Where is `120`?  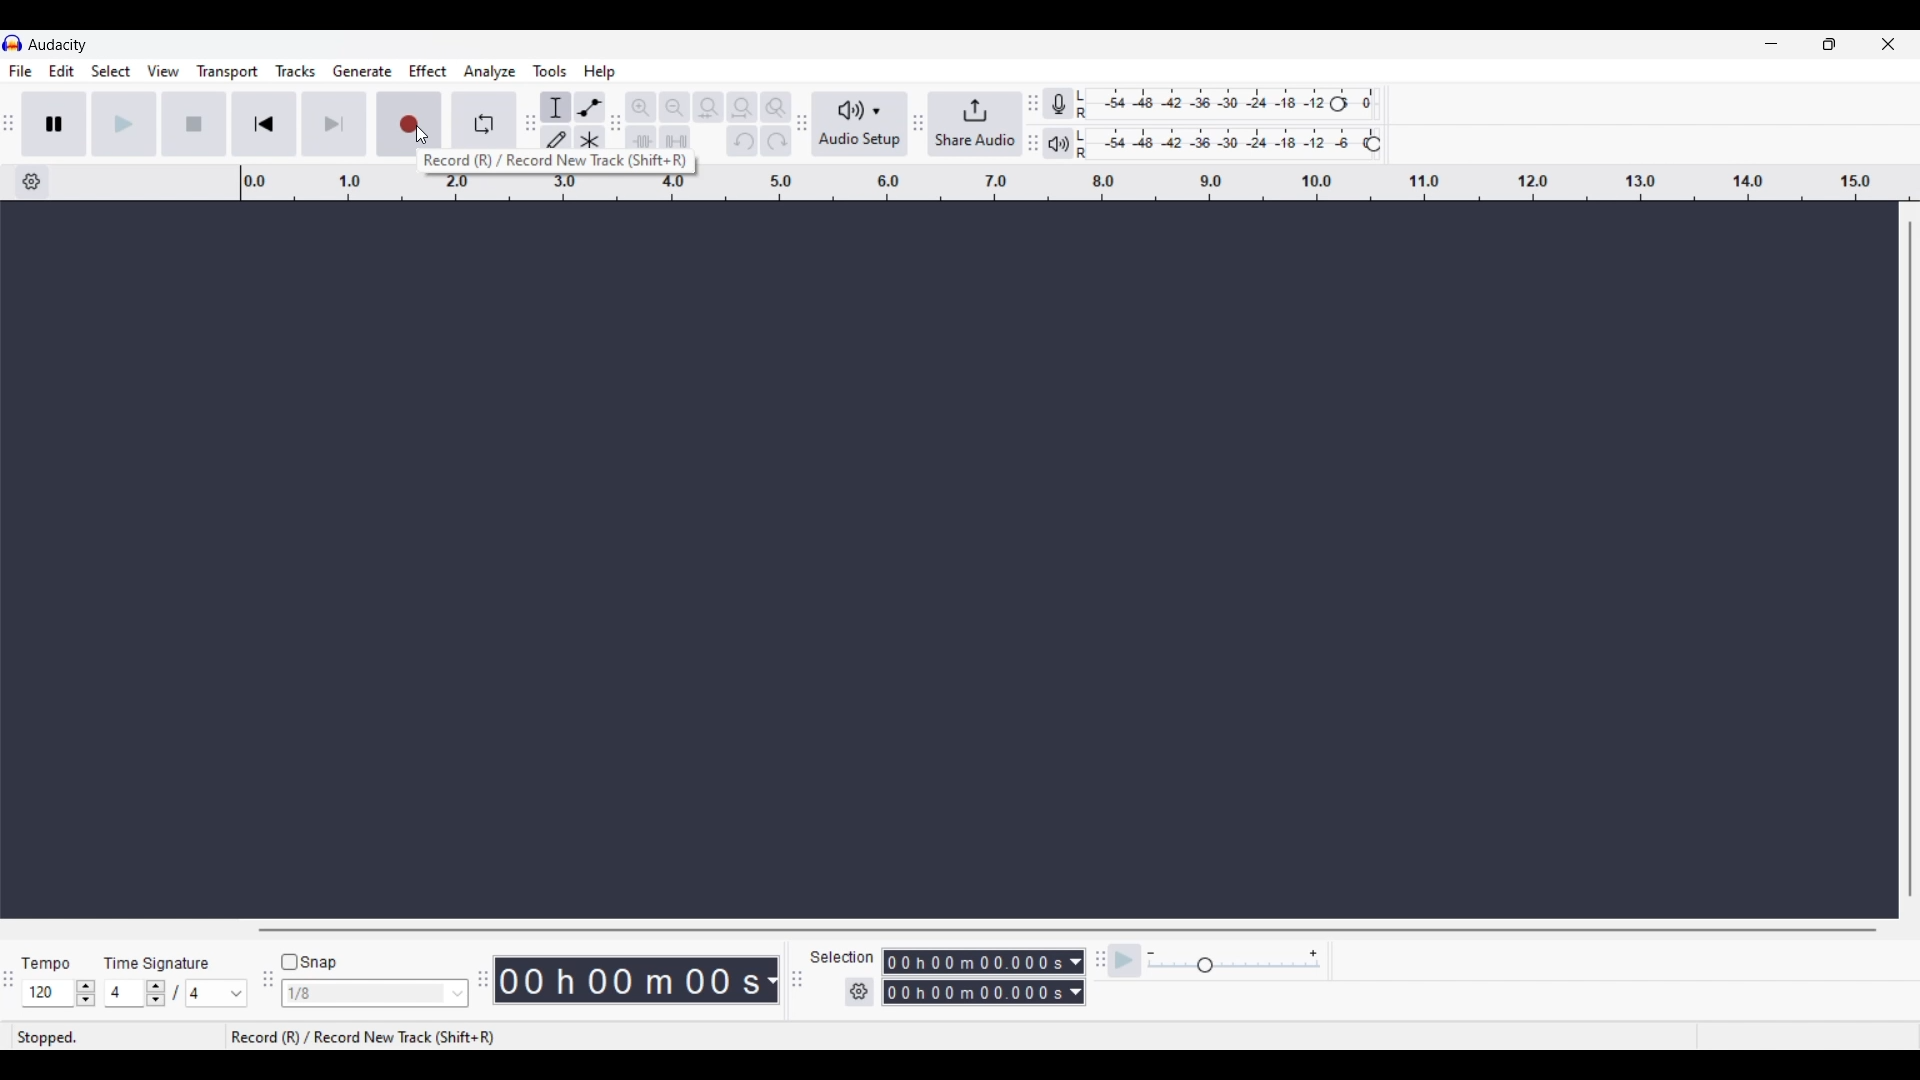 120 is located at coordinates (48, 994).